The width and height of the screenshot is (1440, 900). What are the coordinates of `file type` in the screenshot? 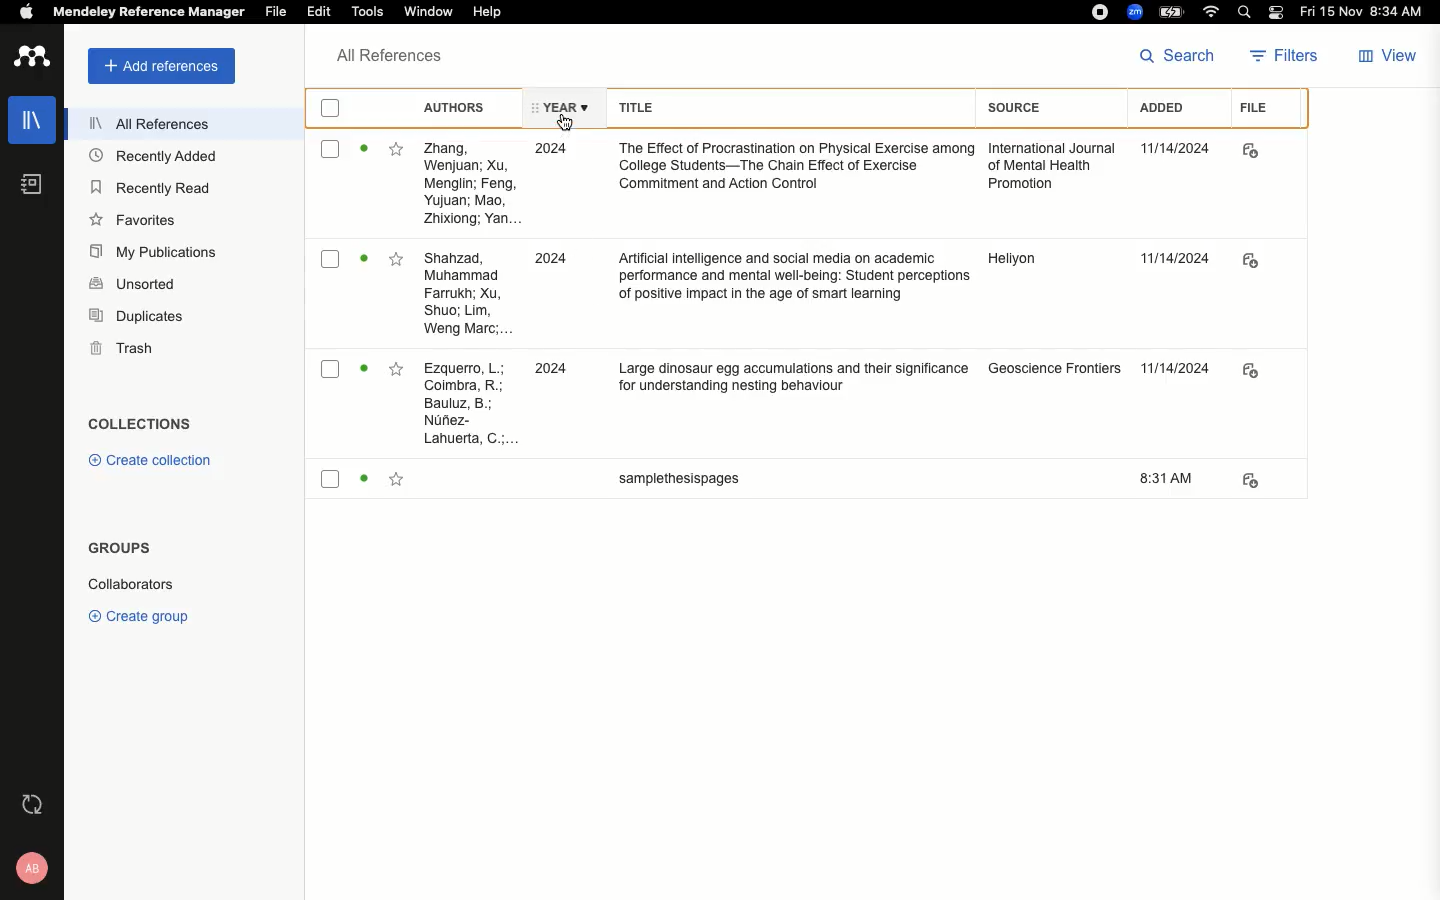 It's located at (1264, 265).